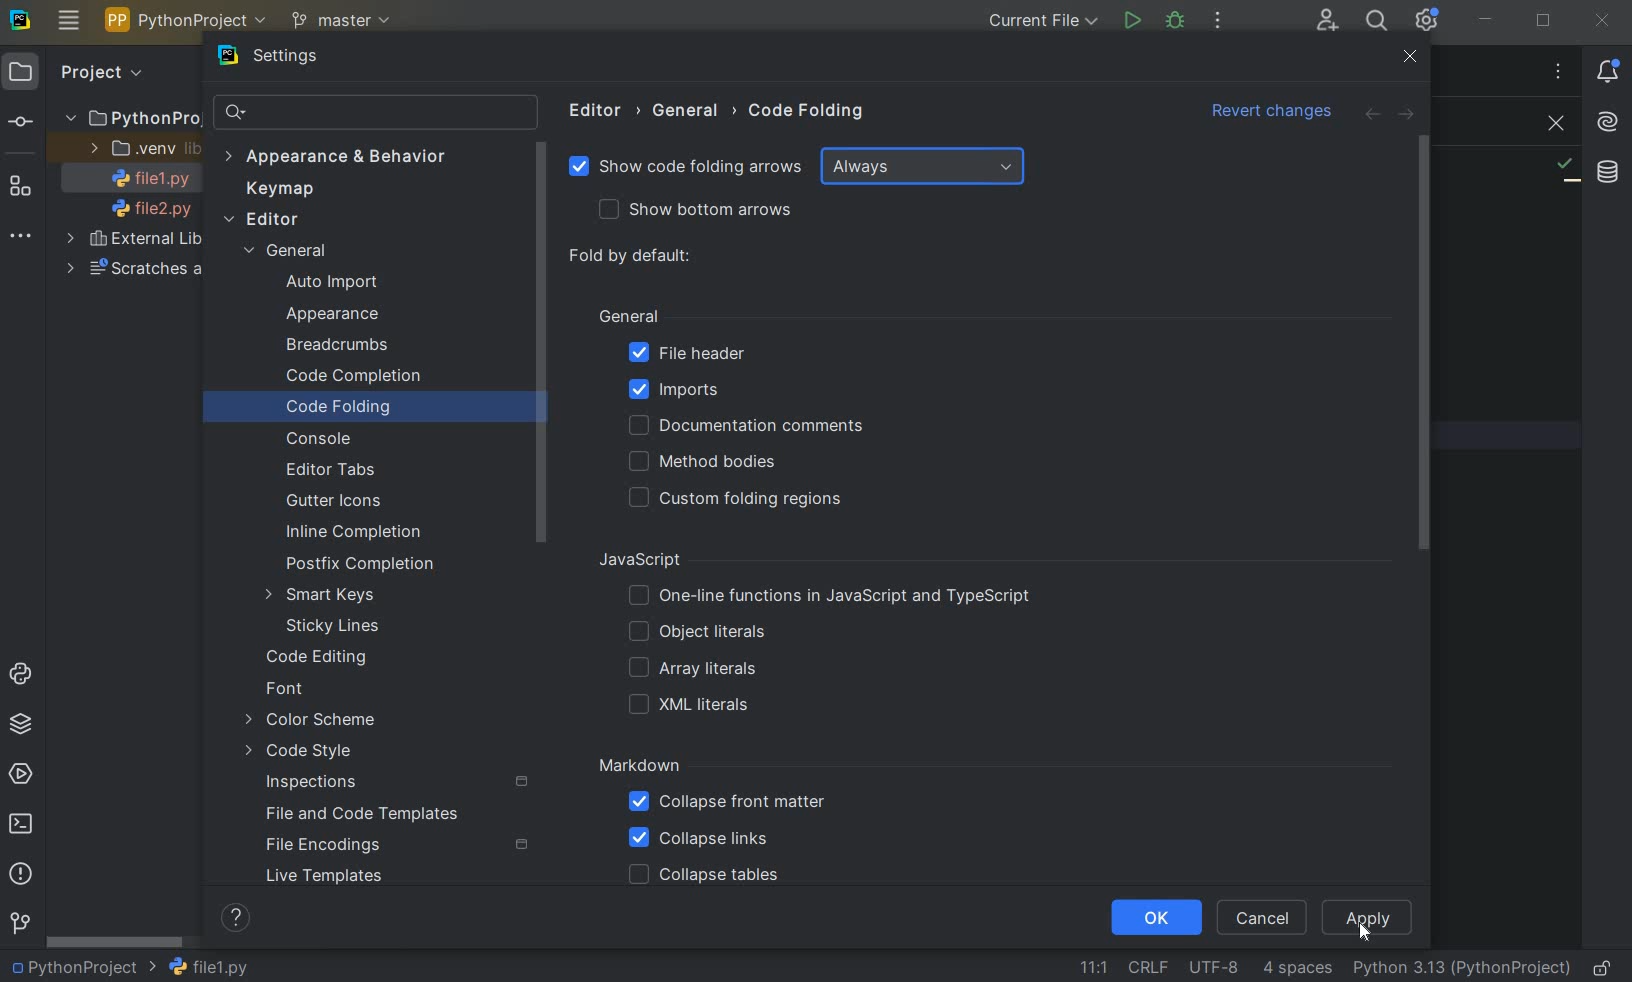 The width and height of the screenshot is (1632, 982). Describe the element at coordinates (334, 625) in the screenshot. I see `STICKY LINES` at that location.